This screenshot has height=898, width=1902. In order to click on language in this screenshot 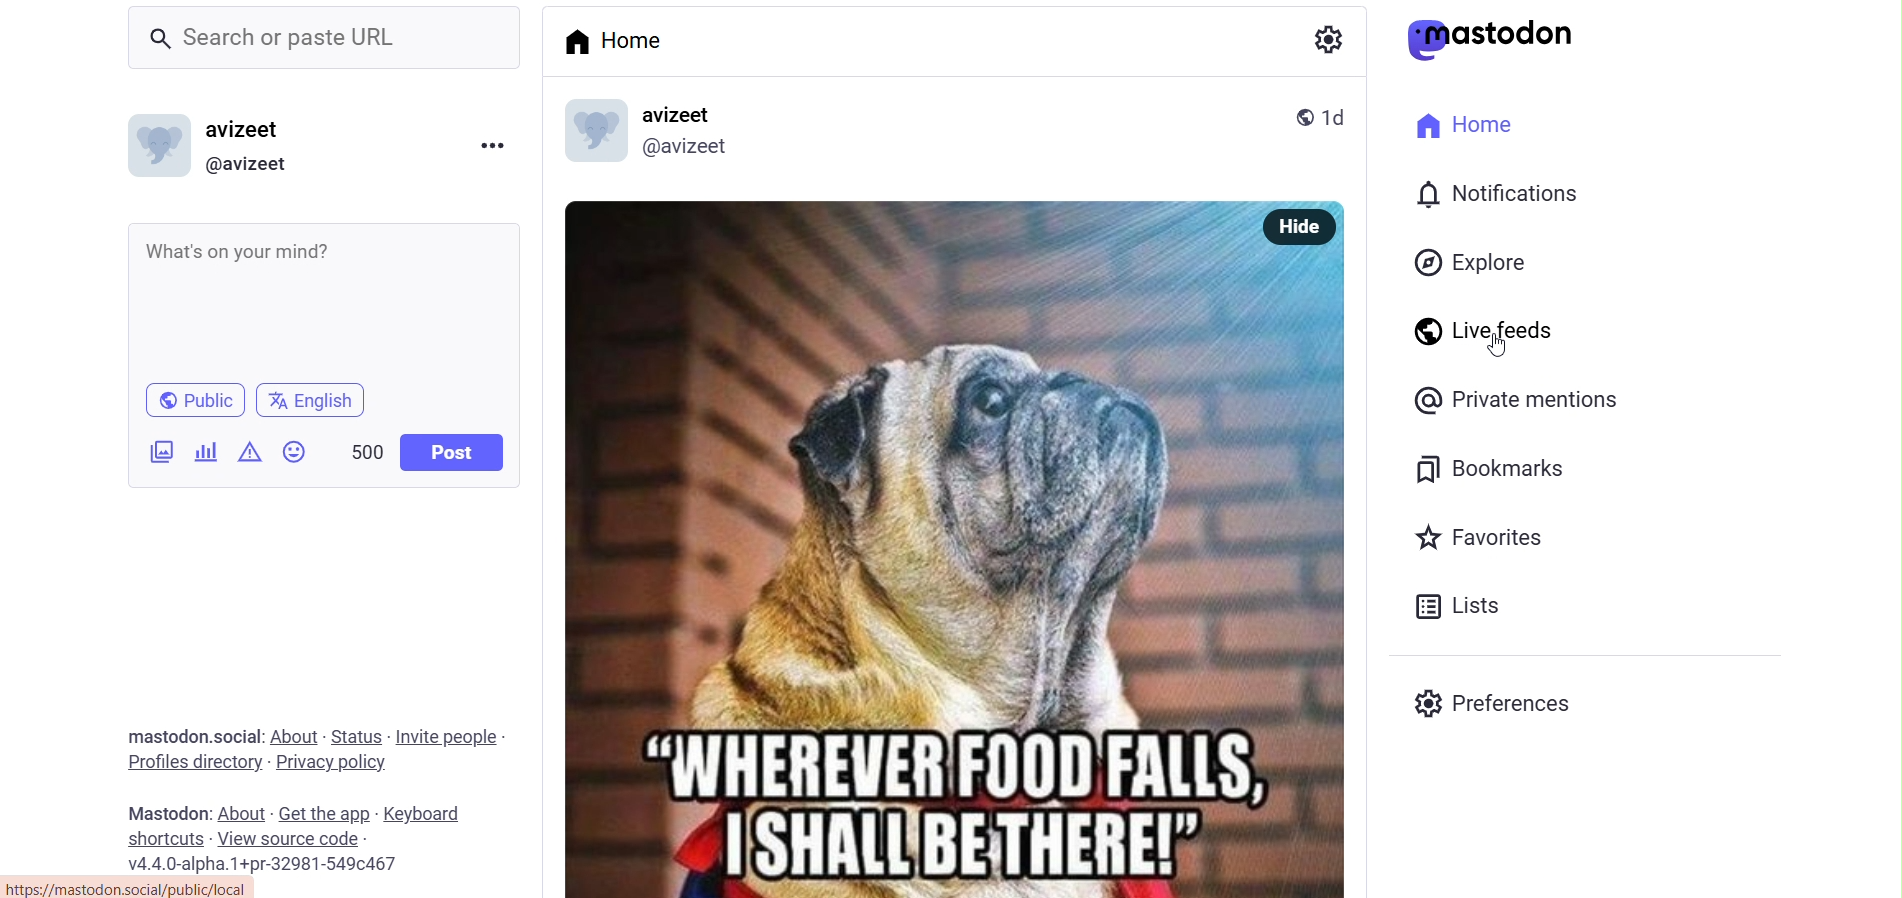, I will do `click(310, 401)`.